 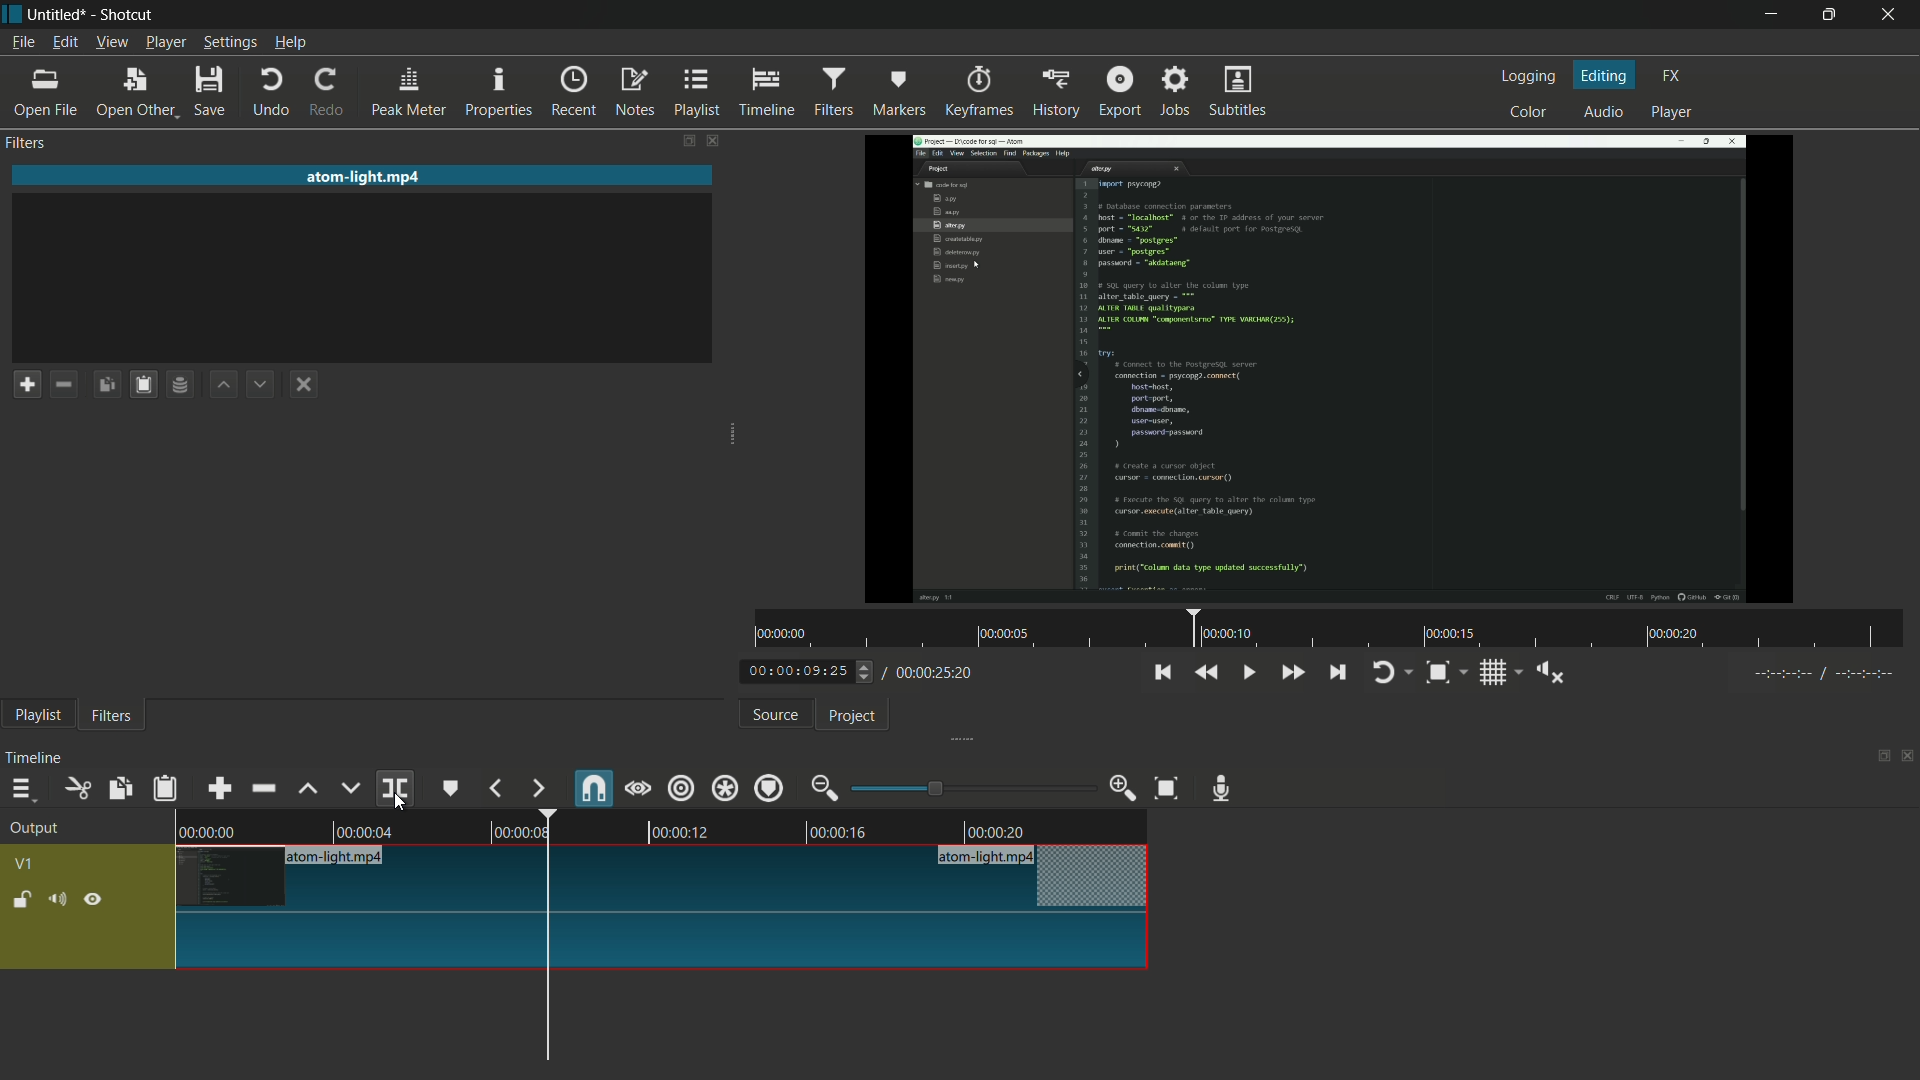 What do you see at coordinates (1833, 15) in the screenshot?
I see `maximize` at bounding box center [1833, 15].